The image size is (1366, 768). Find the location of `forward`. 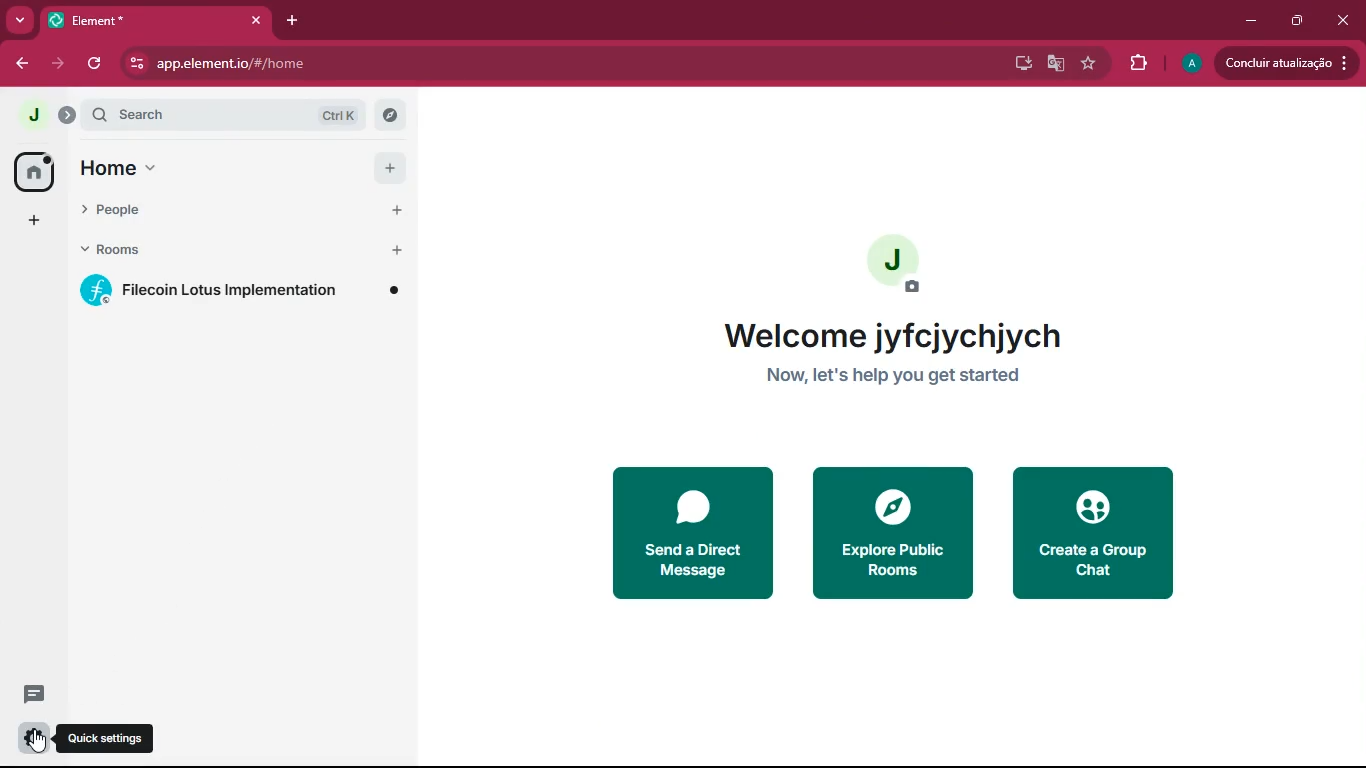

forward is located at coordinates (61, 65).